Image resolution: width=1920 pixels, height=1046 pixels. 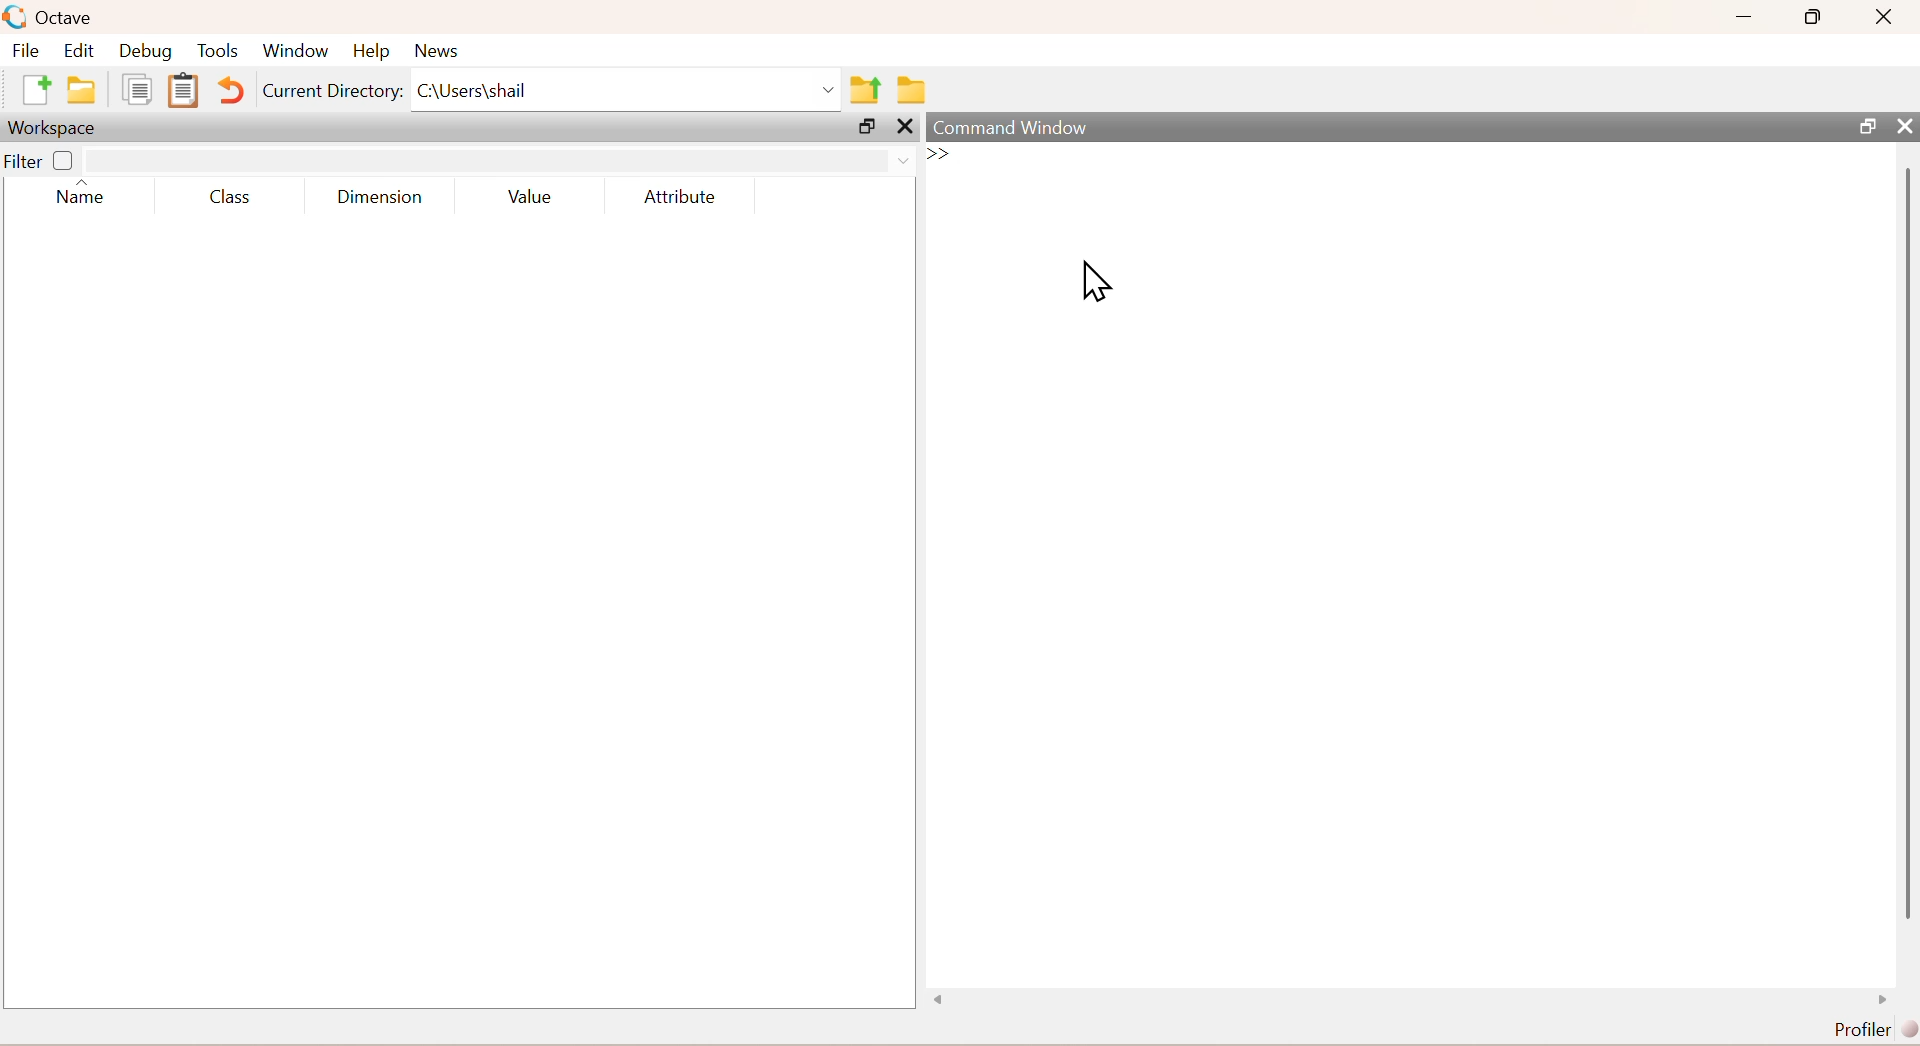 I want to click on Drop-down , so click(x=830, y=90).